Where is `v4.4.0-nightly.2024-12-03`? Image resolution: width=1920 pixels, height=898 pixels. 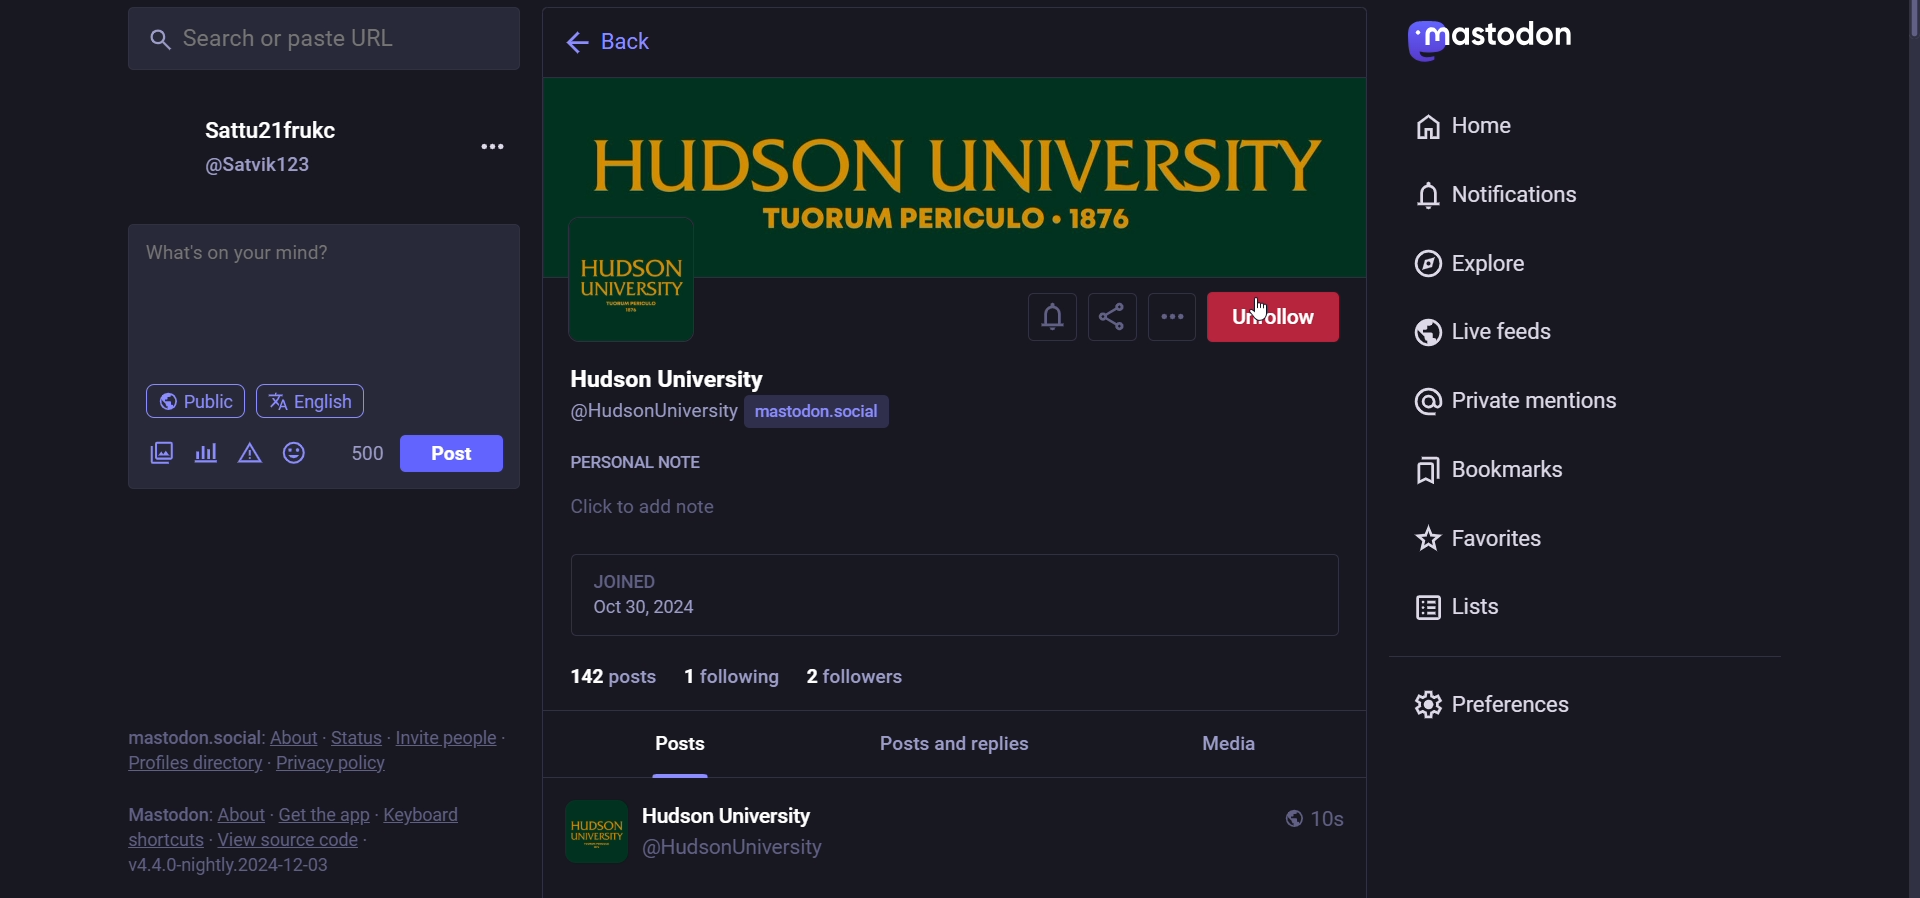
v4.4.0-nightly.2024-12-03 is located at coordinates (233, 863).